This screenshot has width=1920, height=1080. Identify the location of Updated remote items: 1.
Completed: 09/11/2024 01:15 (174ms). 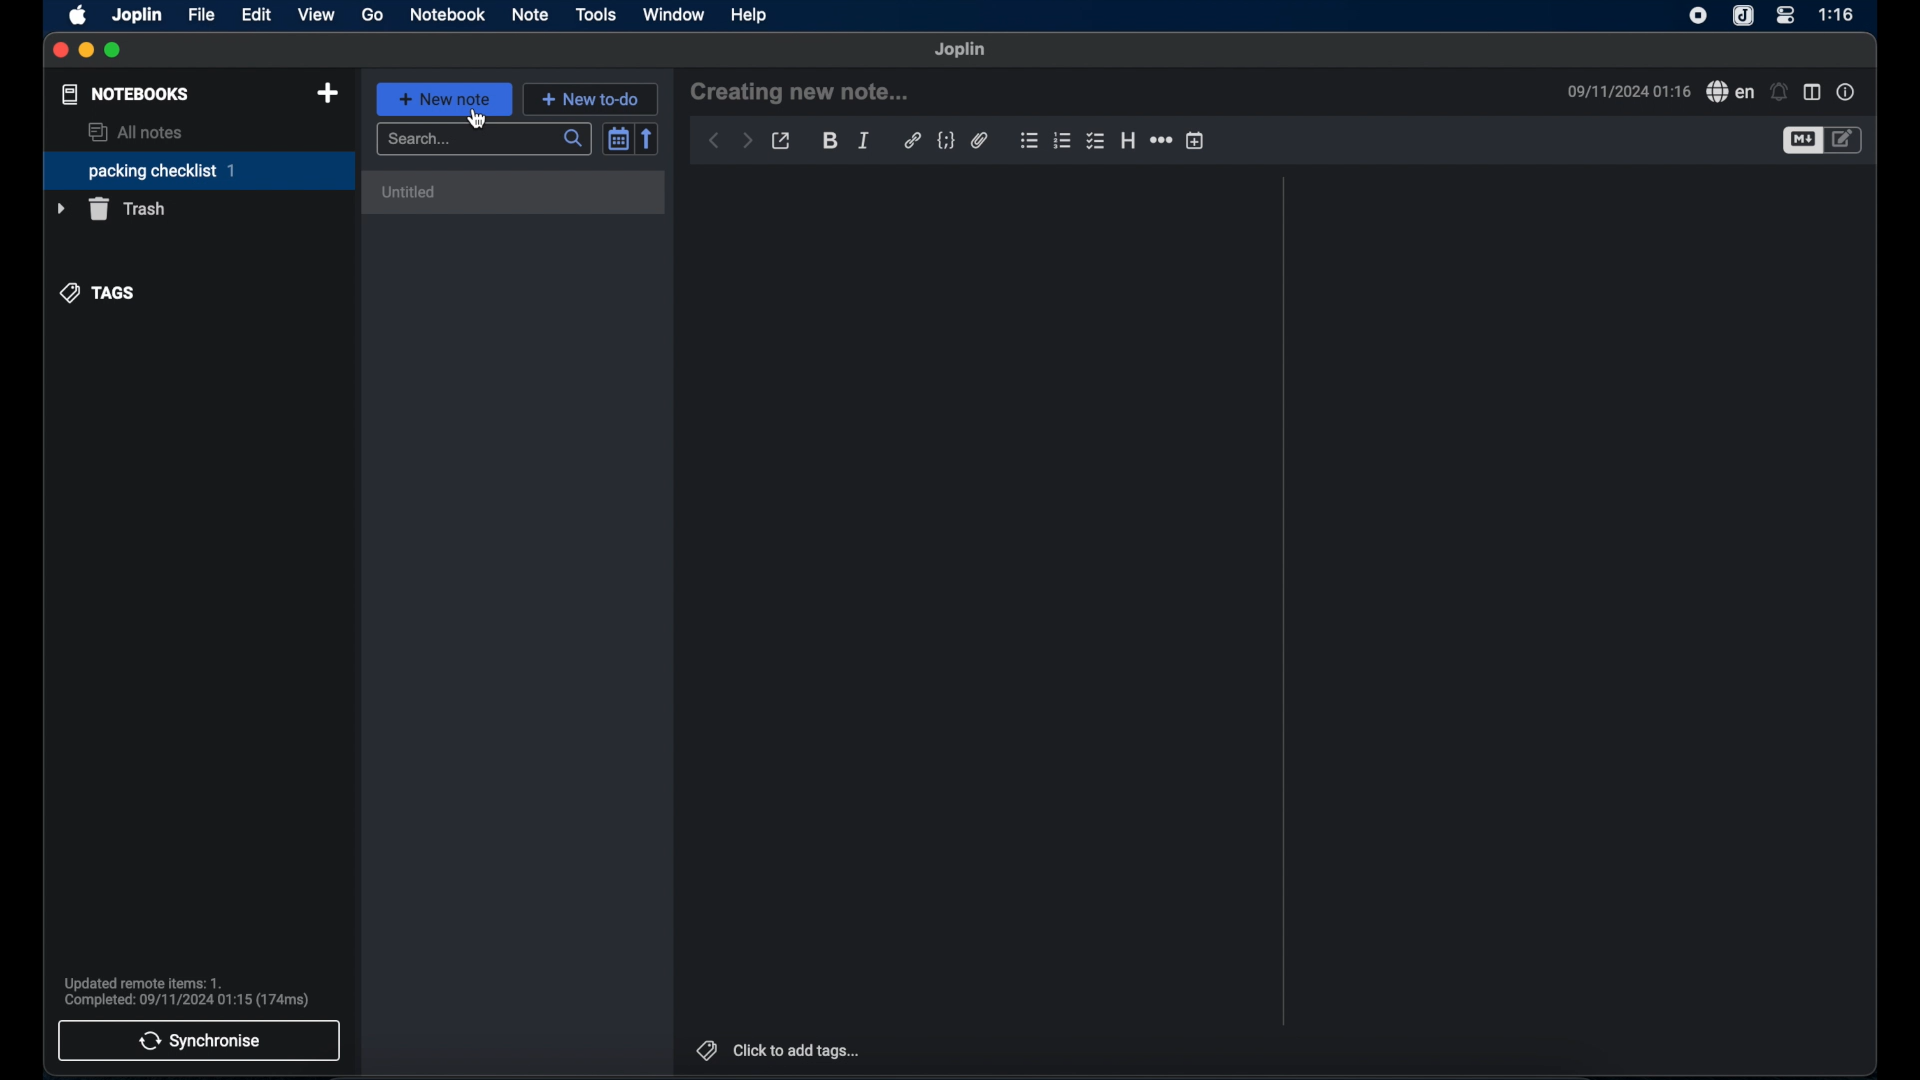
(188, 989).